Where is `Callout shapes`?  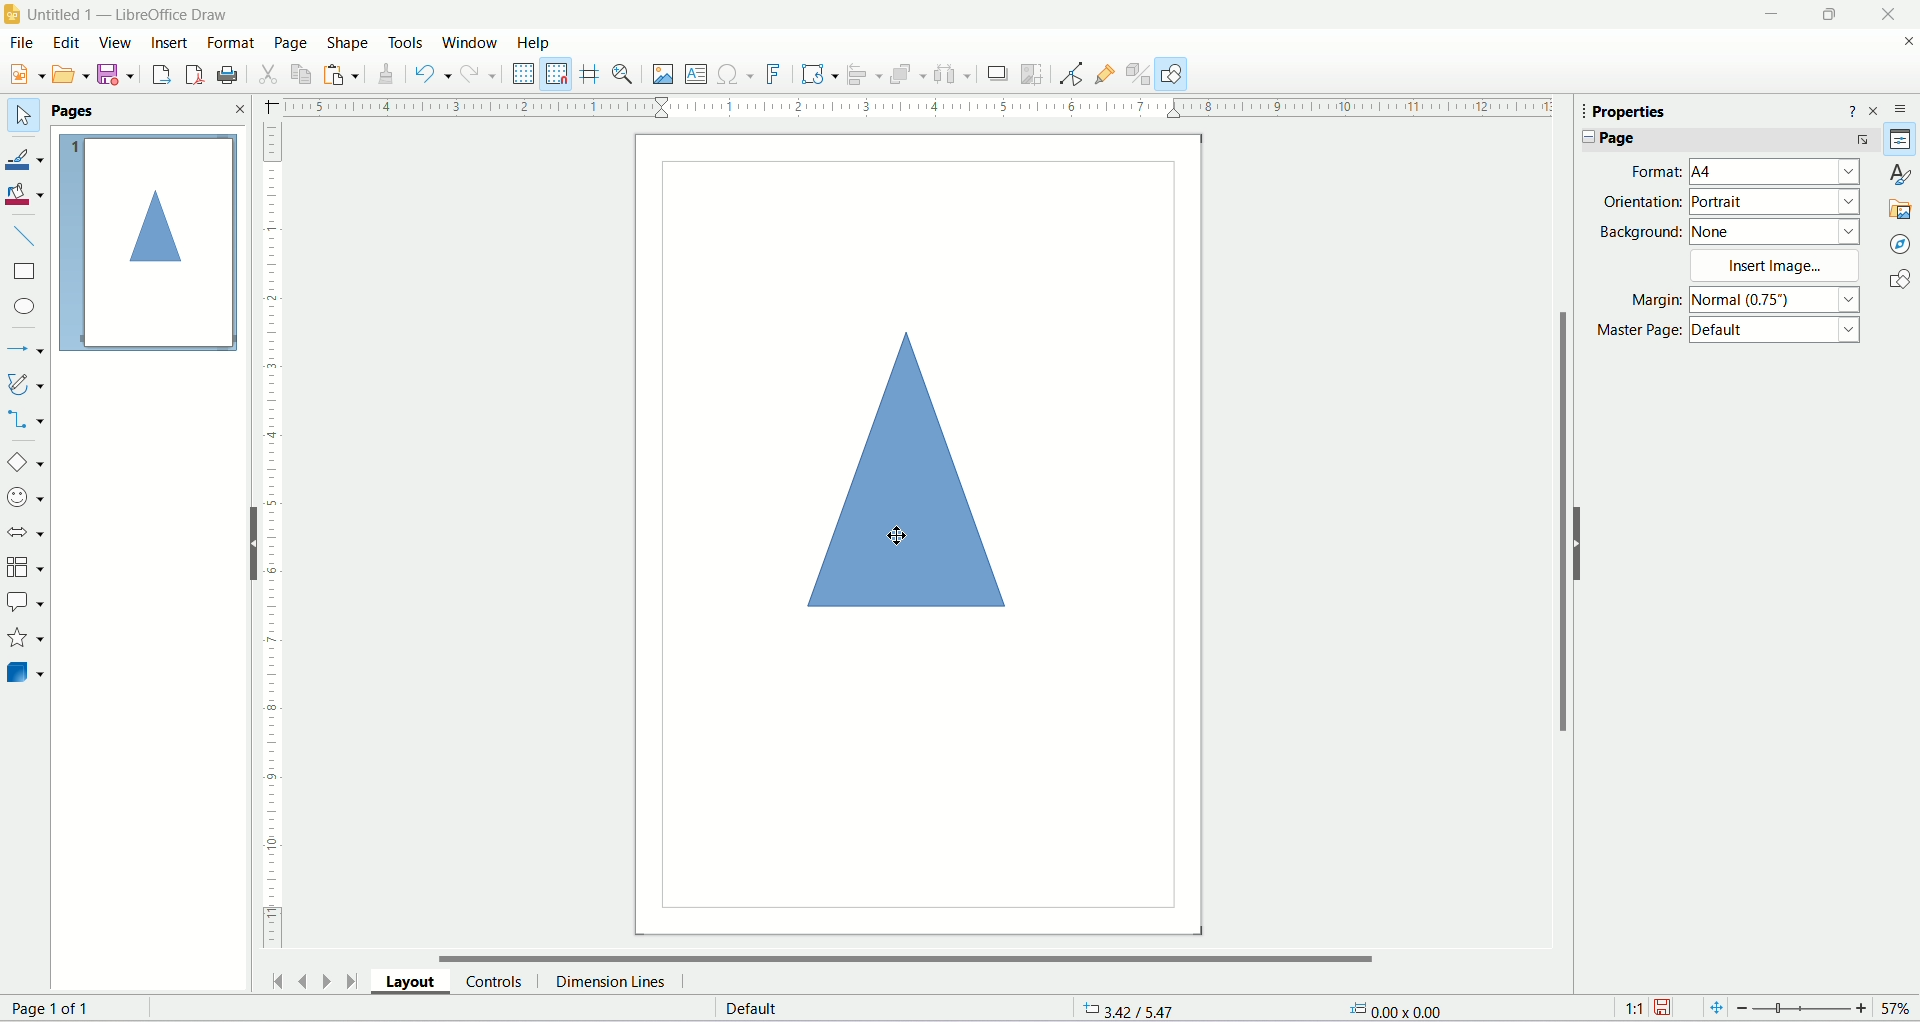 Callout shapes is located at coordinates (28, 602).